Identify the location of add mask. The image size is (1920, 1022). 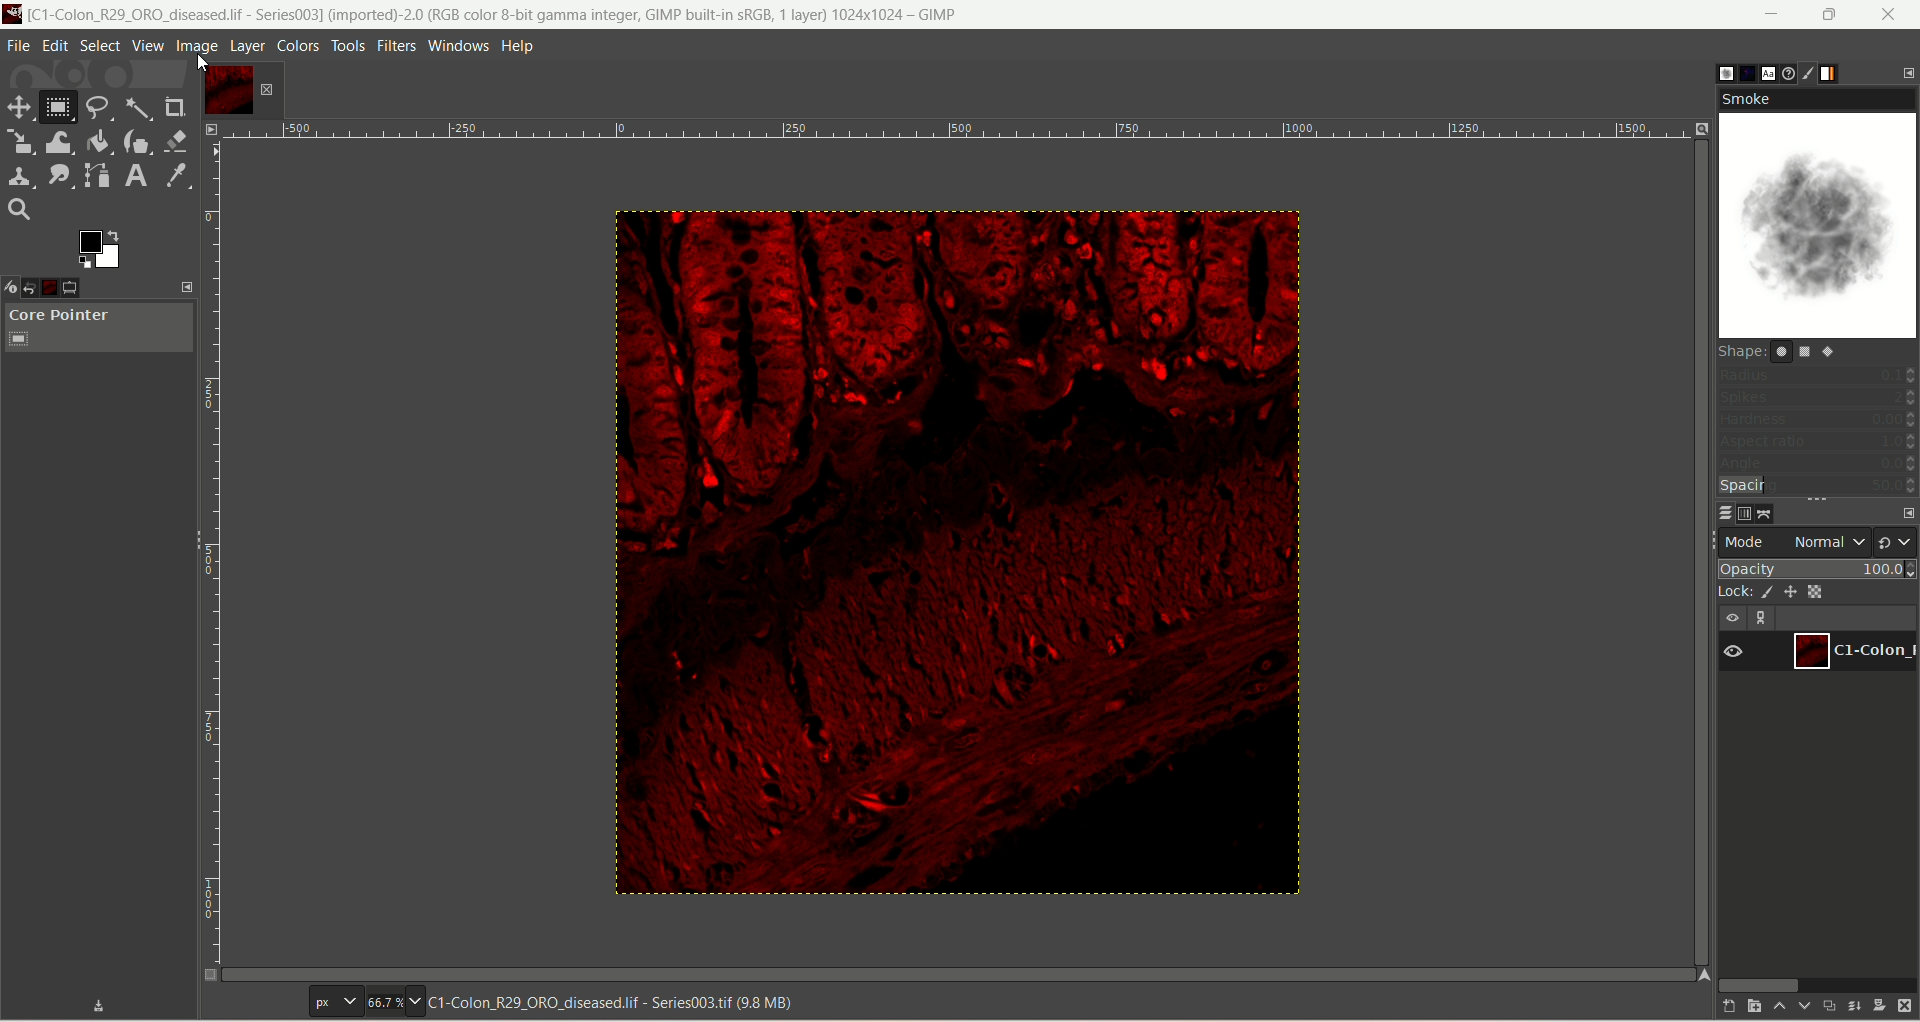
(1879, 1008).